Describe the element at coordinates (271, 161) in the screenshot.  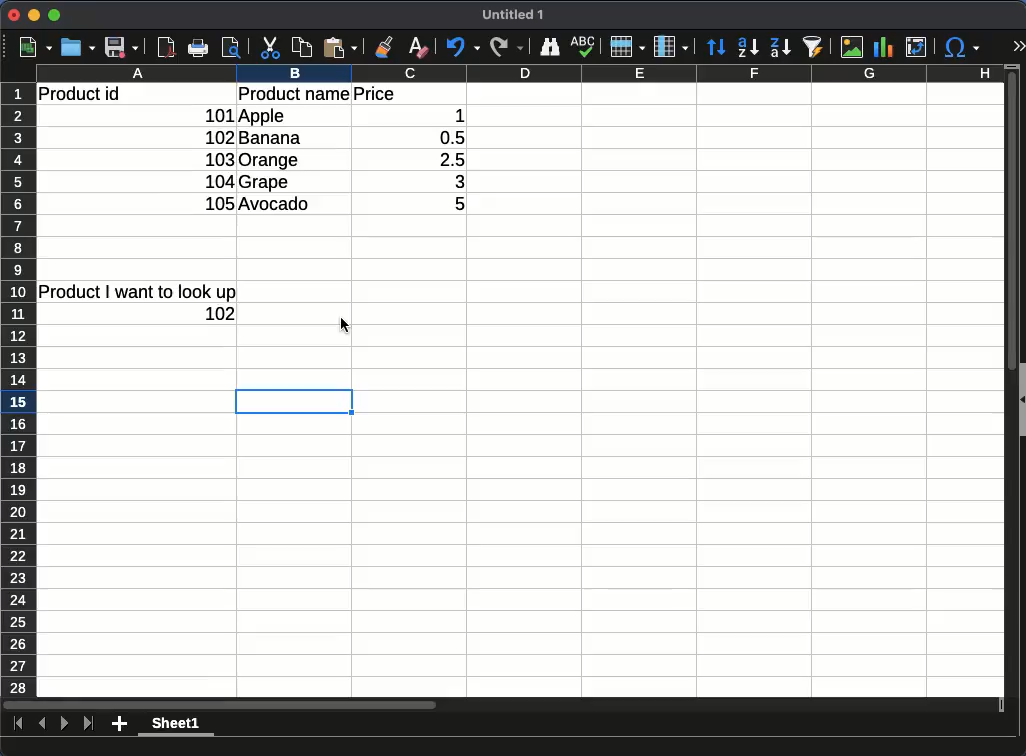
I see `orange` at that location.